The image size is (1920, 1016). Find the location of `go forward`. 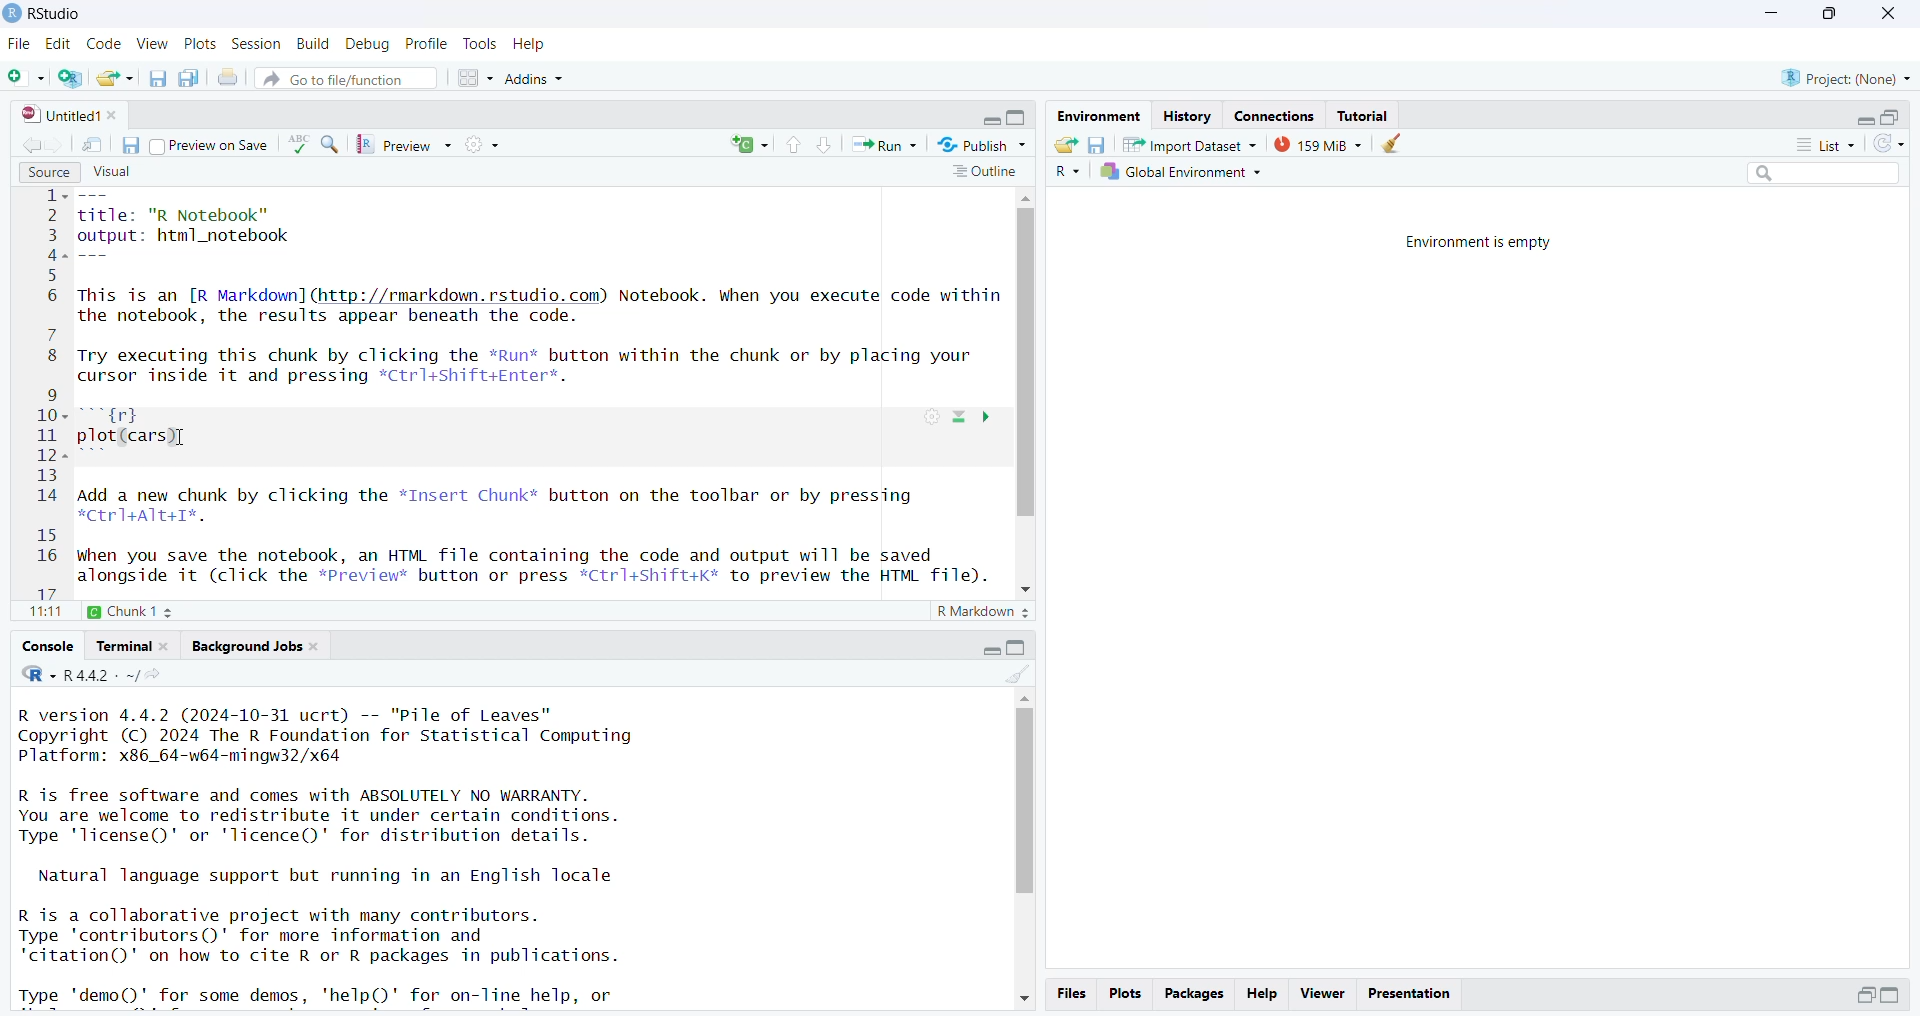

go forward is located at coordinates (59, 143).